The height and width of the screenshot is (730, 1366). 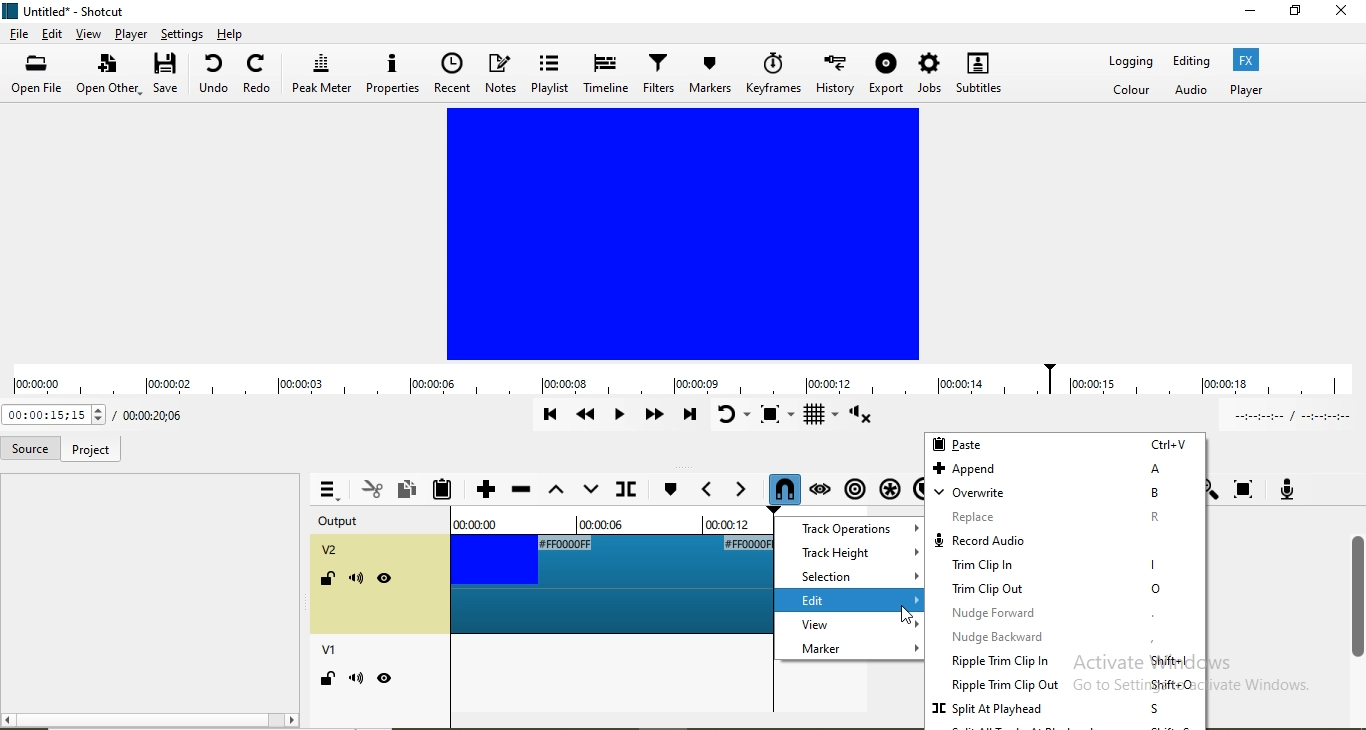 What do you see at coordinates (1064, 543) in the screenshot?
I see `record audio` at bounding box center [1064, 543].